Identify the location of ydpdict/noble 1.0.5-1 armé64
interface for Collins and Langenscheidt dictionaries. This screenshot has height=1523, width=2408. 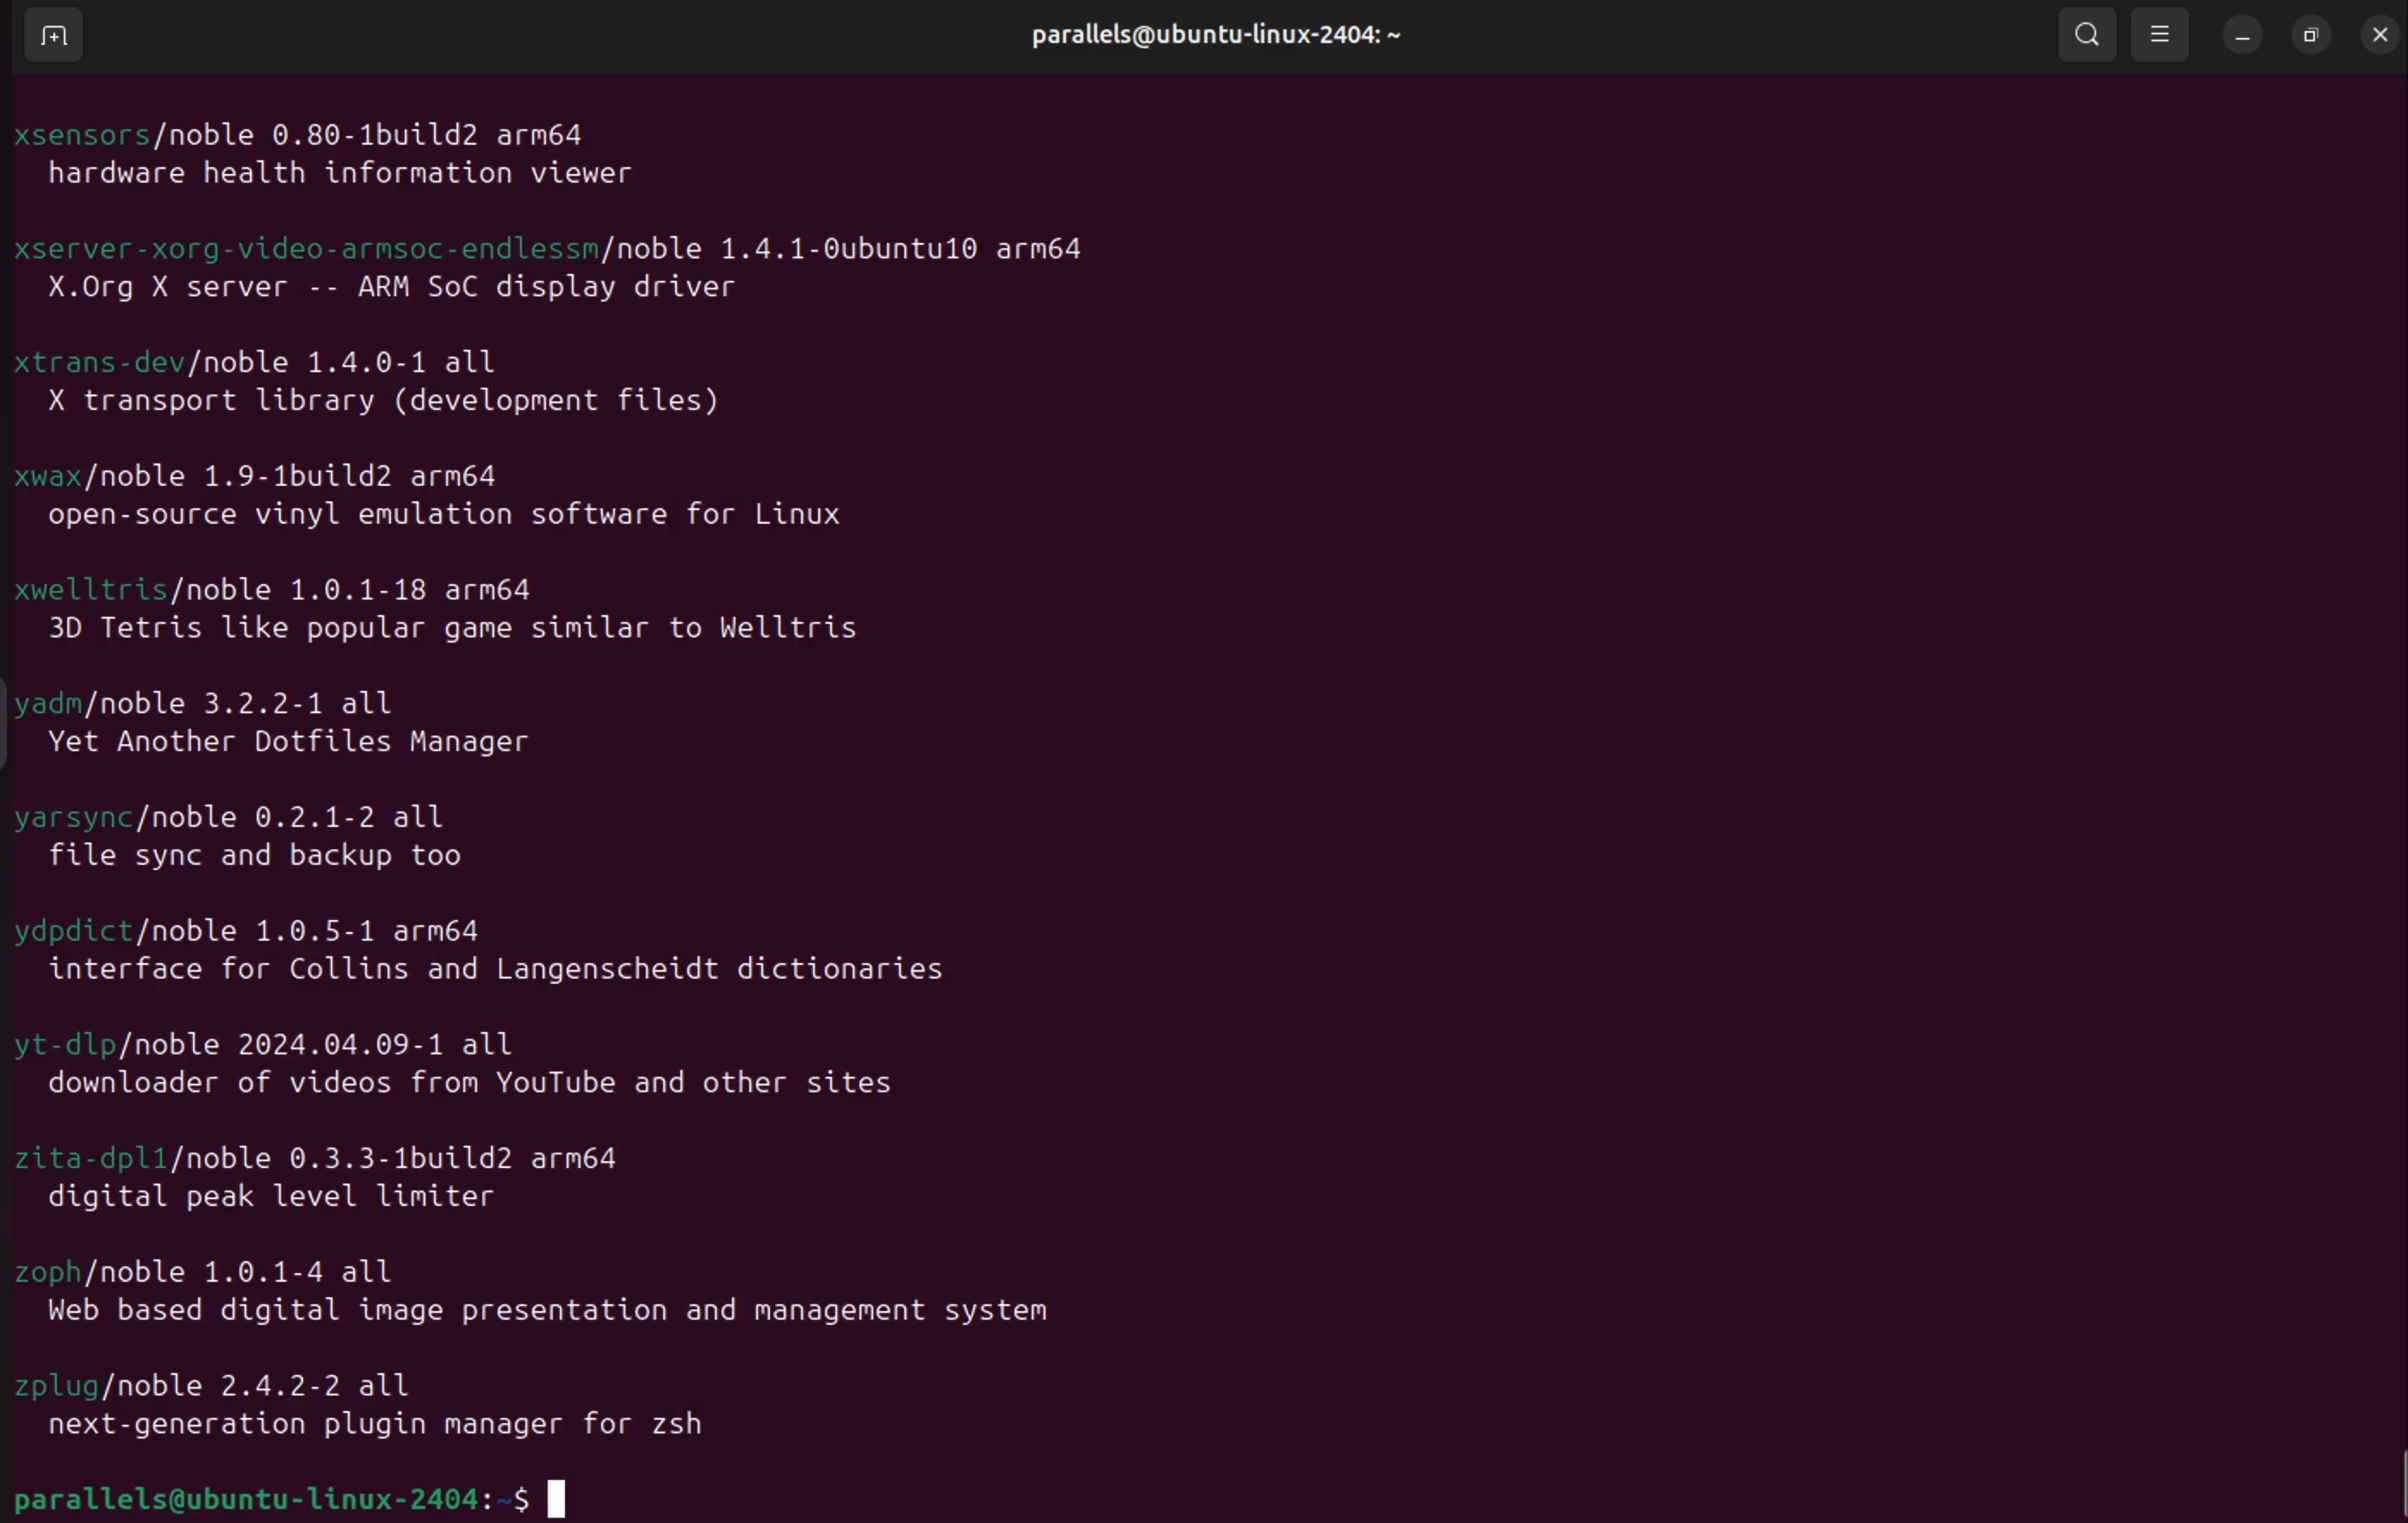
(490, 942).